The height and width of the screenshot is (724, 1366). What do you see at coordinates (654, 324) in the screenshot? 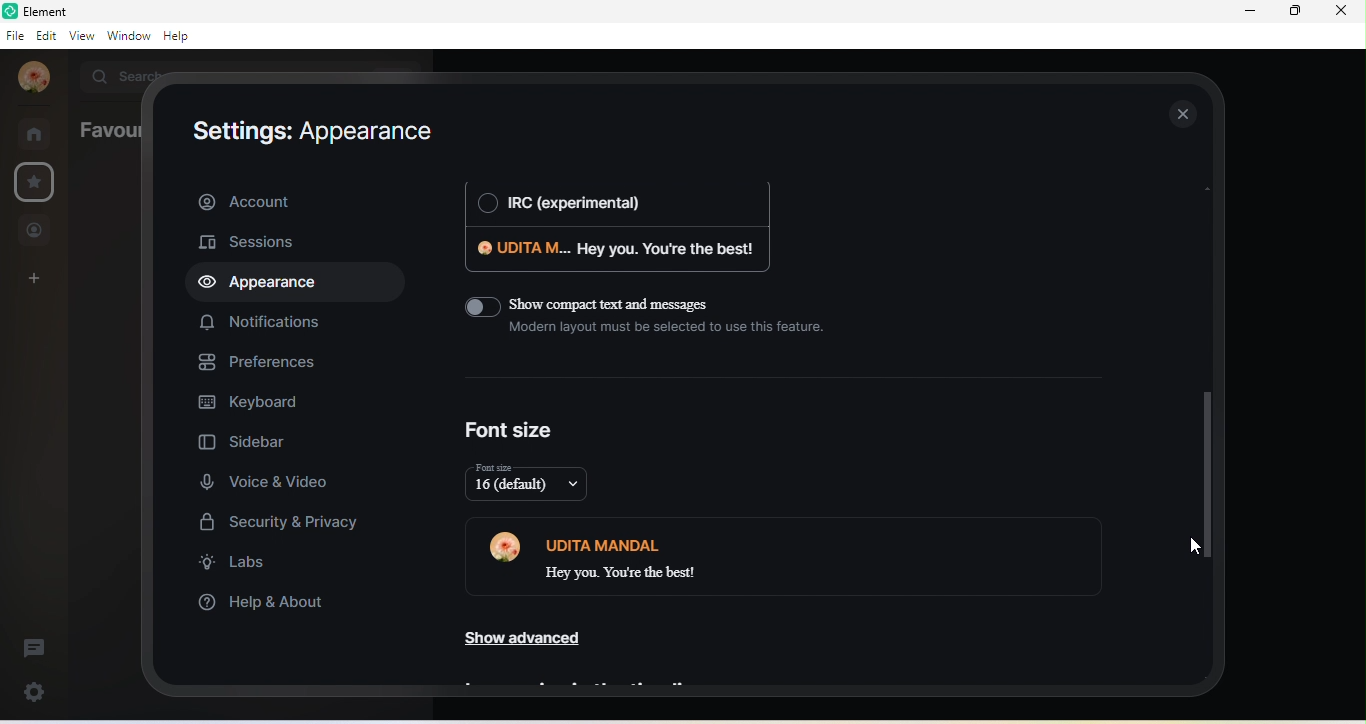
I see `show compact text and messages` at bounding box center [654, 324].